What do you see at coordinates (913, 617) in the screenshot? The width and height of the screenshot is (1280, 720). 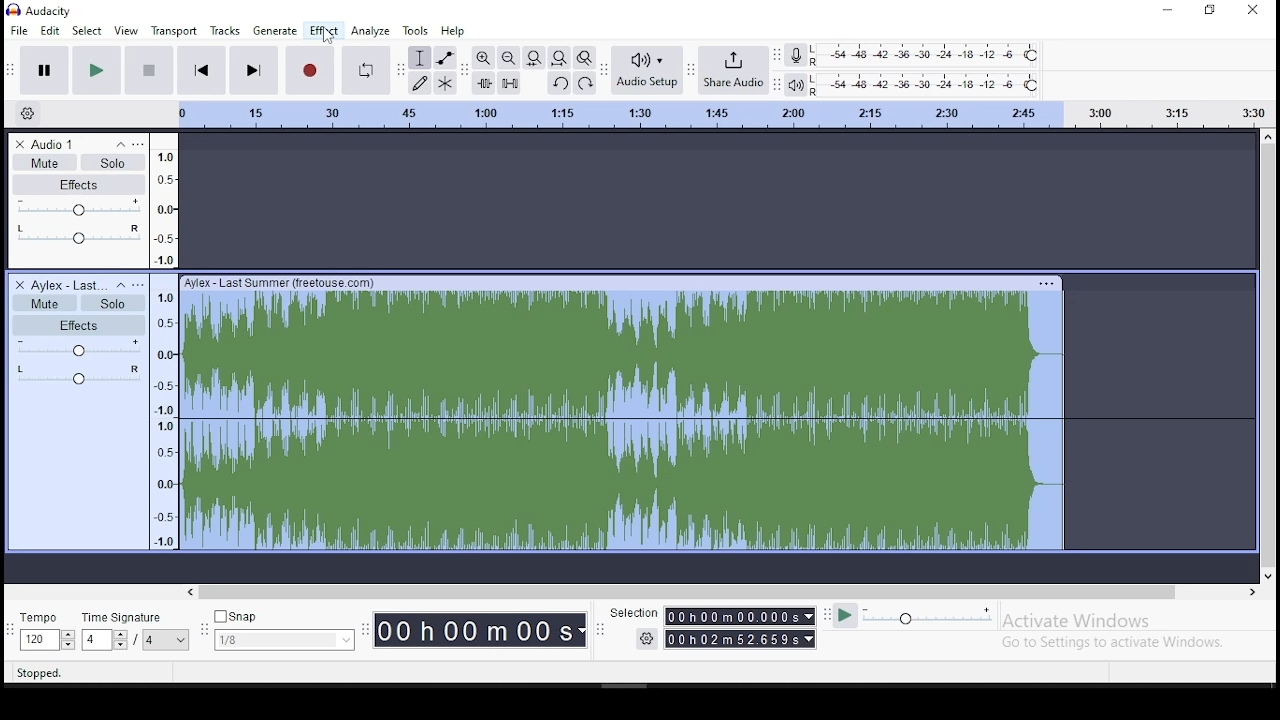 I see `plat at speed/ play at speed once` at bounding box center [913, 617].